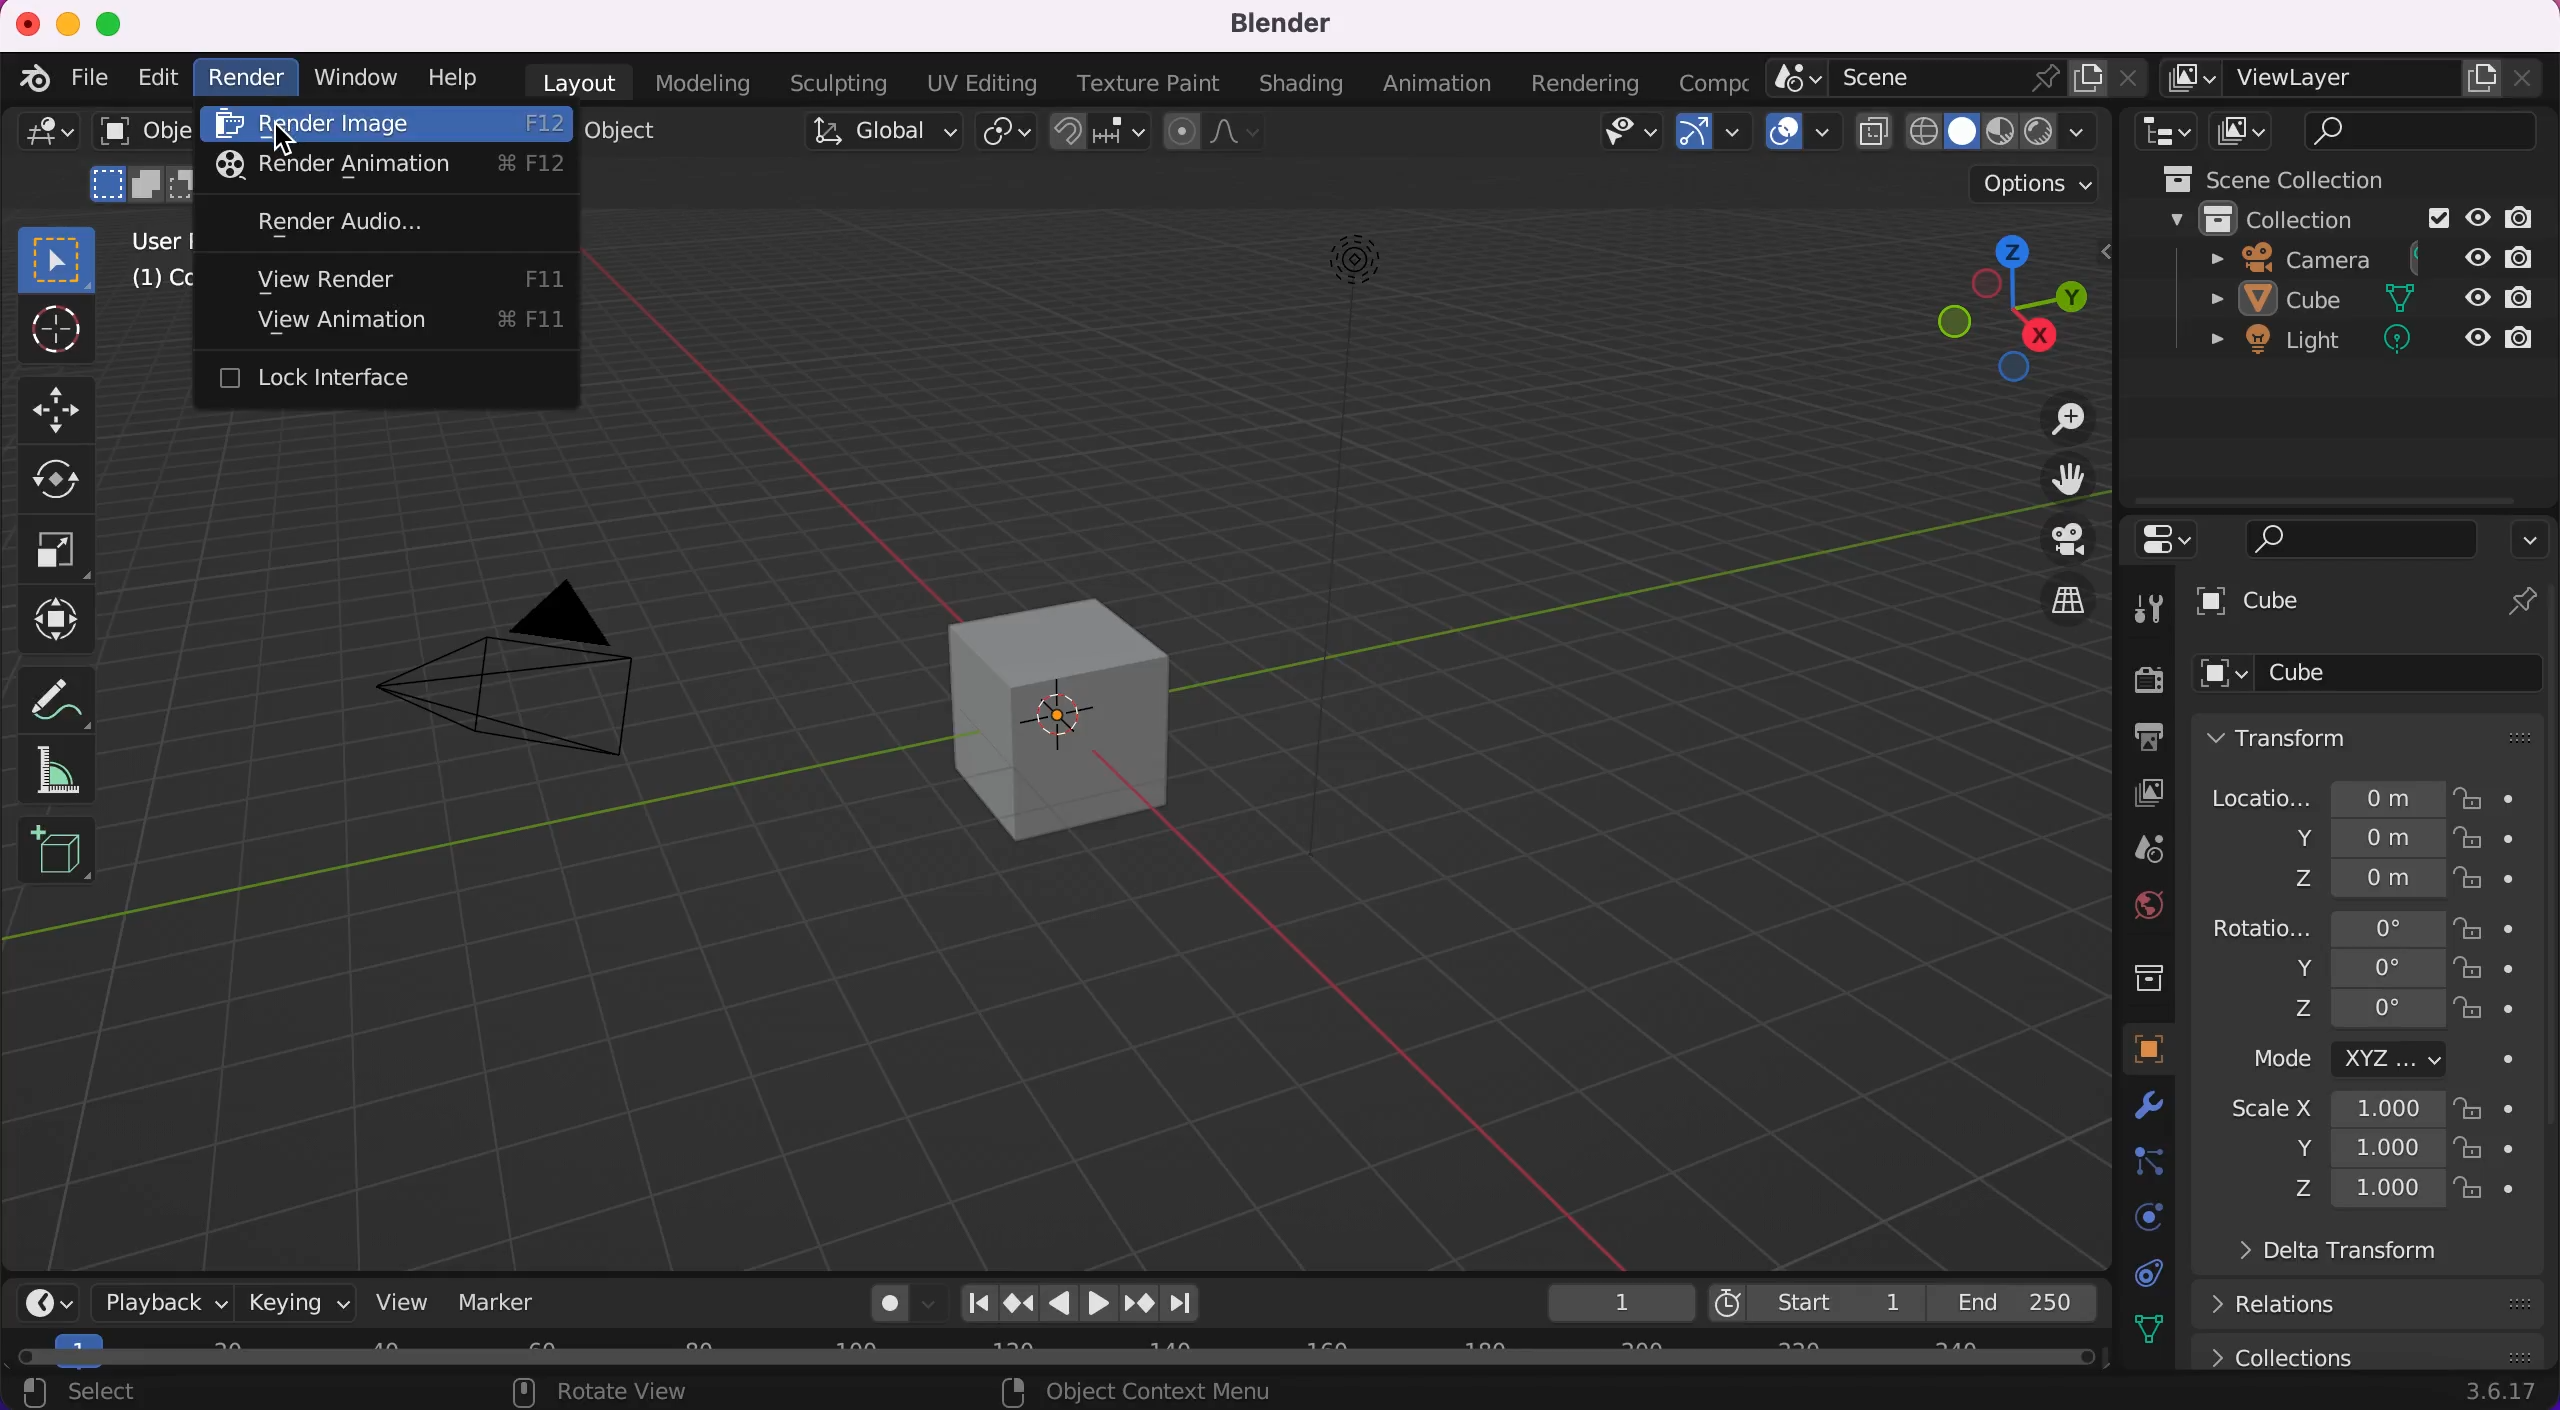 This screenshot has width=2560, height=1410. I want to click on horizontal slider, so click(1072, 1358).